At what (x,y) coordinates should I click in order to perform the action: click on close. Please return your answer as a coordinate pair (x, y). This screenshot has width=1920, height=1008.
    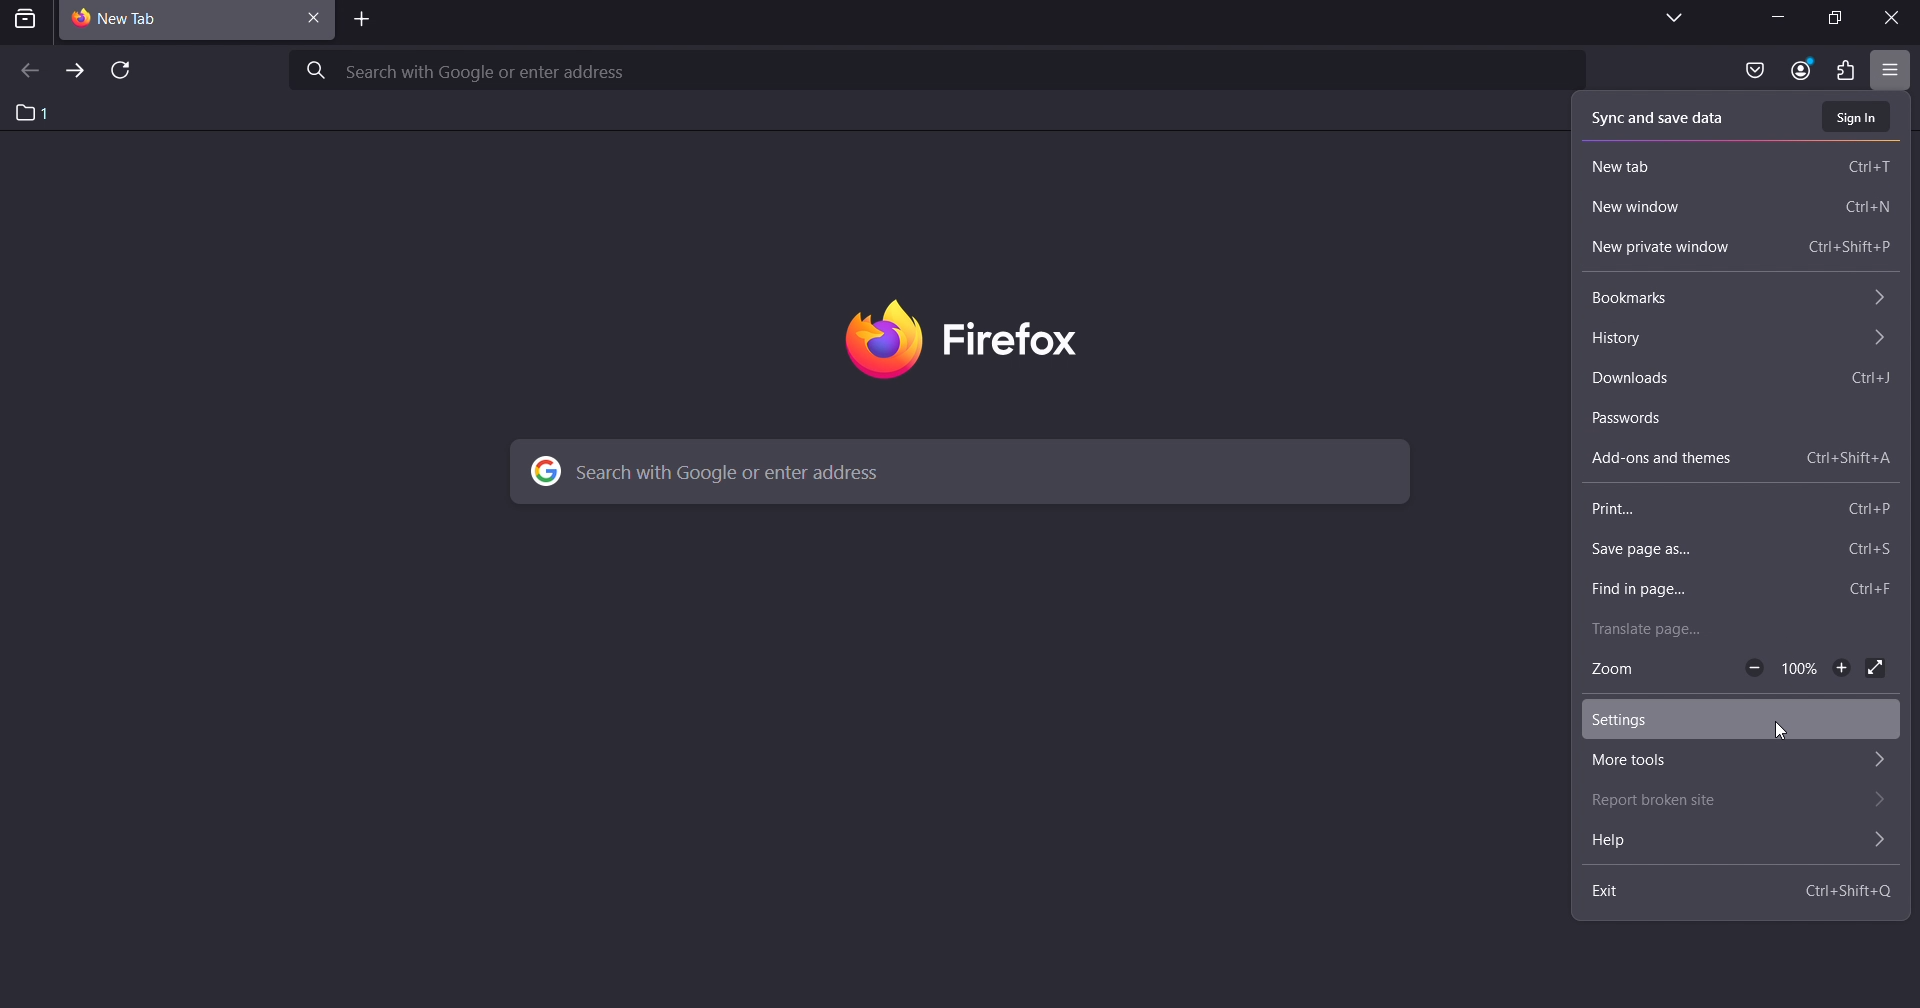
    Looking at the image, I should click on (314, 16).